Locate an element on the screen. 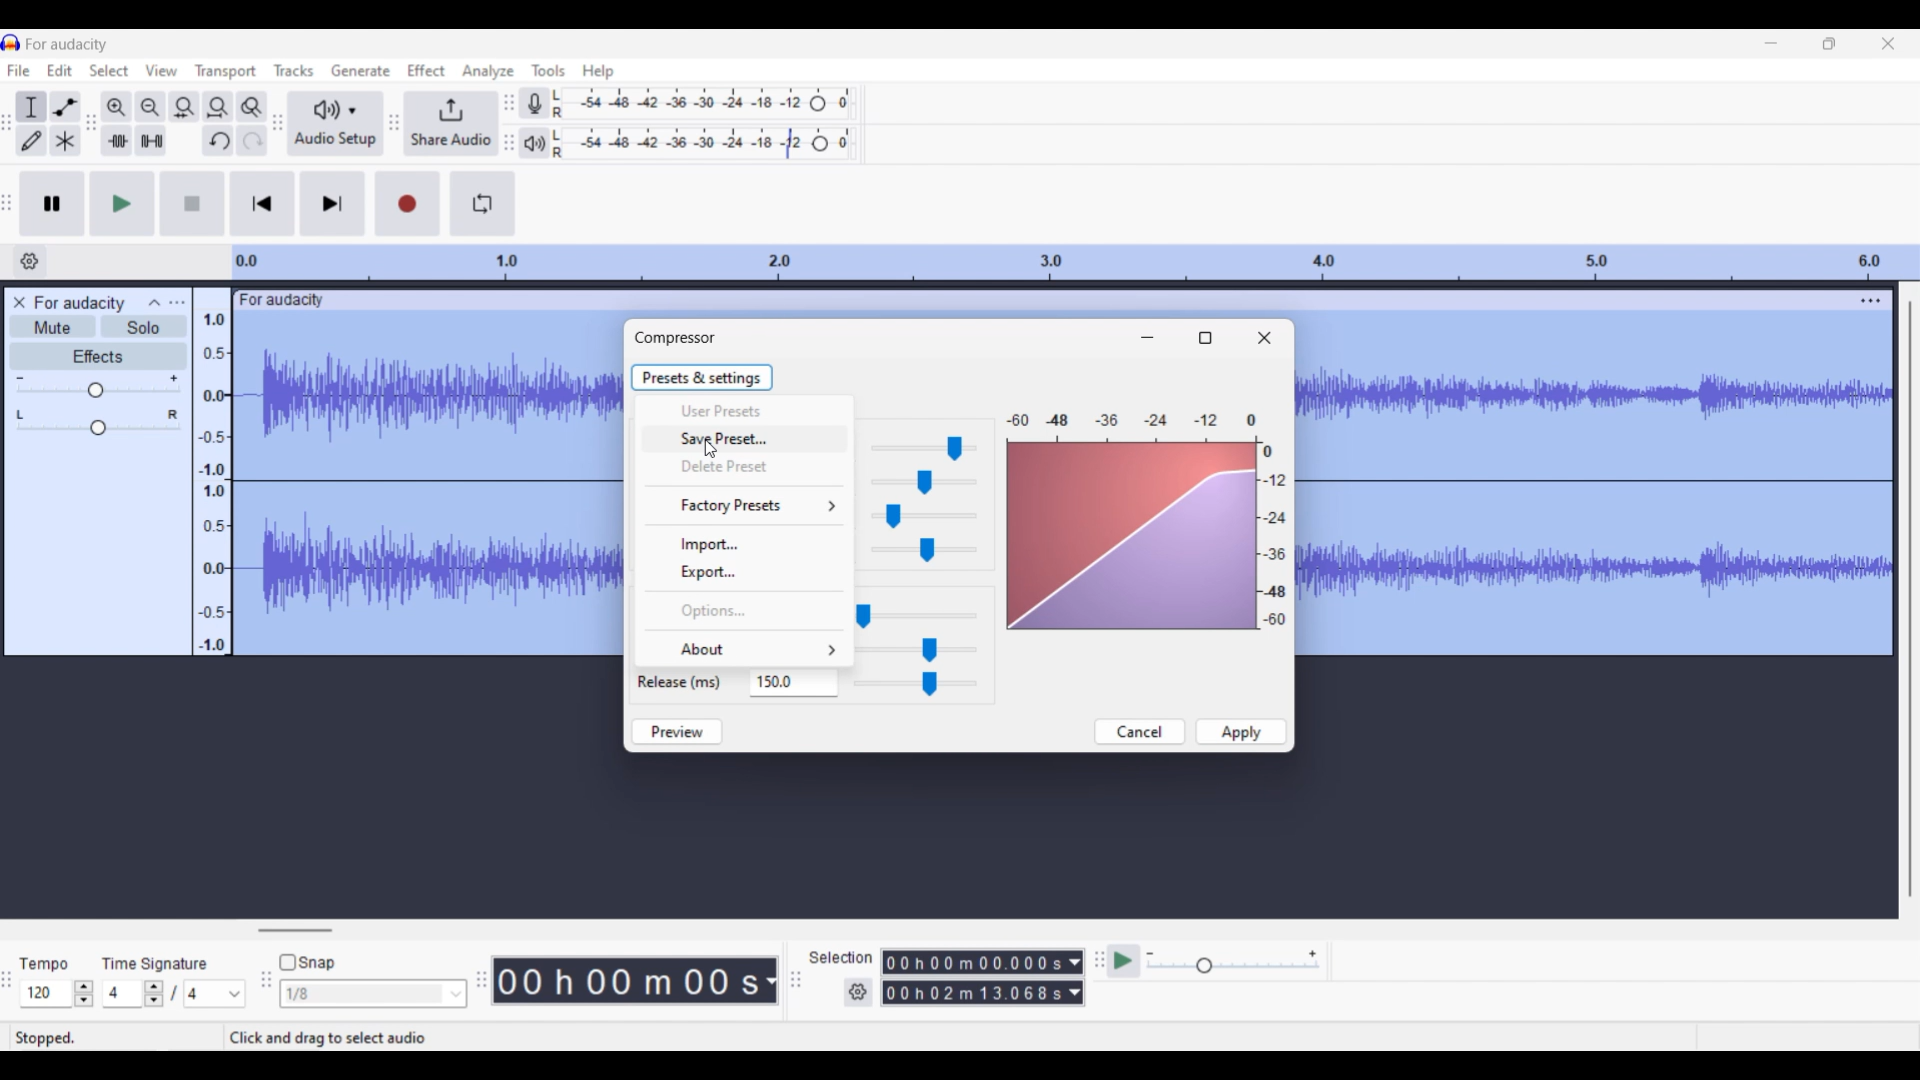 The height and width of the screenshot is (1080, 1920). Stopped. Click and drag to select audio is located at coordinates (246, 1038).